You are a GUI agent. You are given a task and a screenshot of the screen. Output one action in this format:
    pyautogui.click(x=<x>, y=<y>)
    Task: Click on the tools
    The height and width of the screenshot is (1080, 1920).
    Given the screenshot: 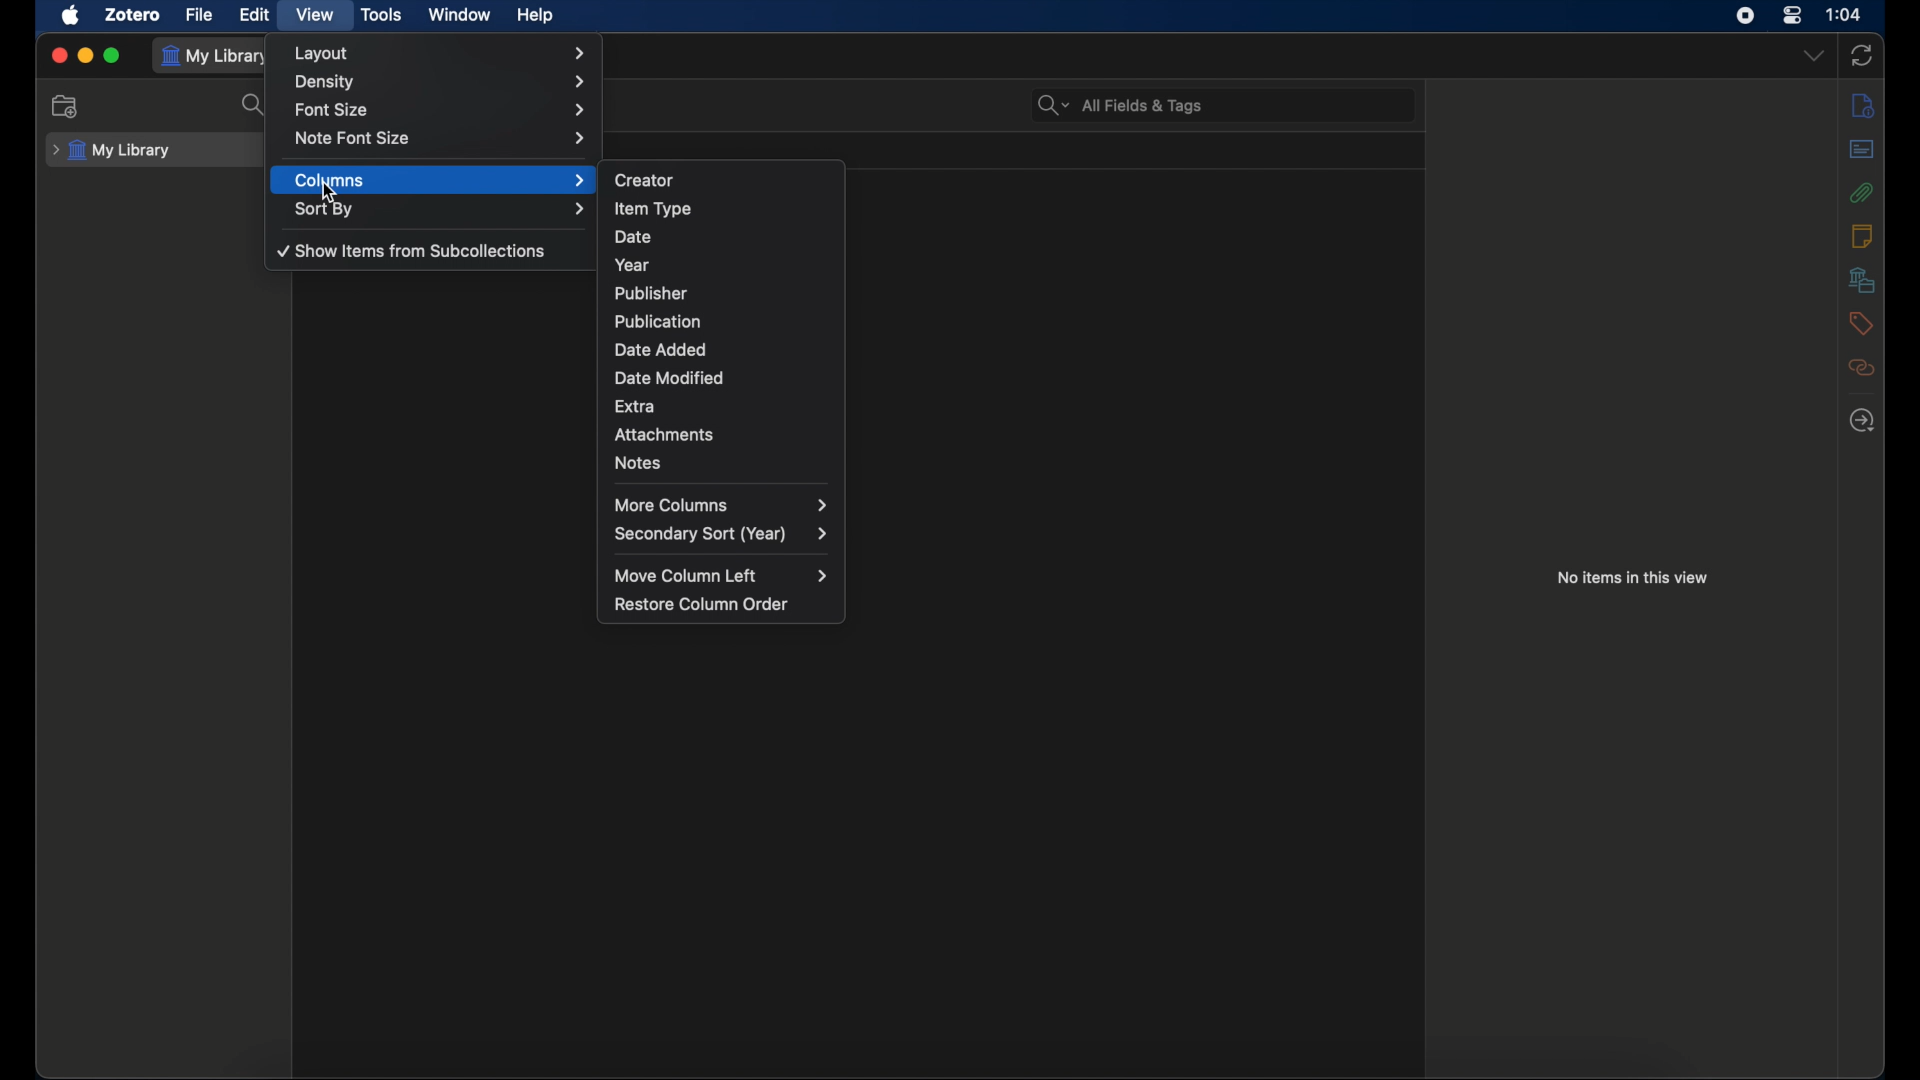 What is the action you would take?
    pyautogui.click(x=382, y=15)
    